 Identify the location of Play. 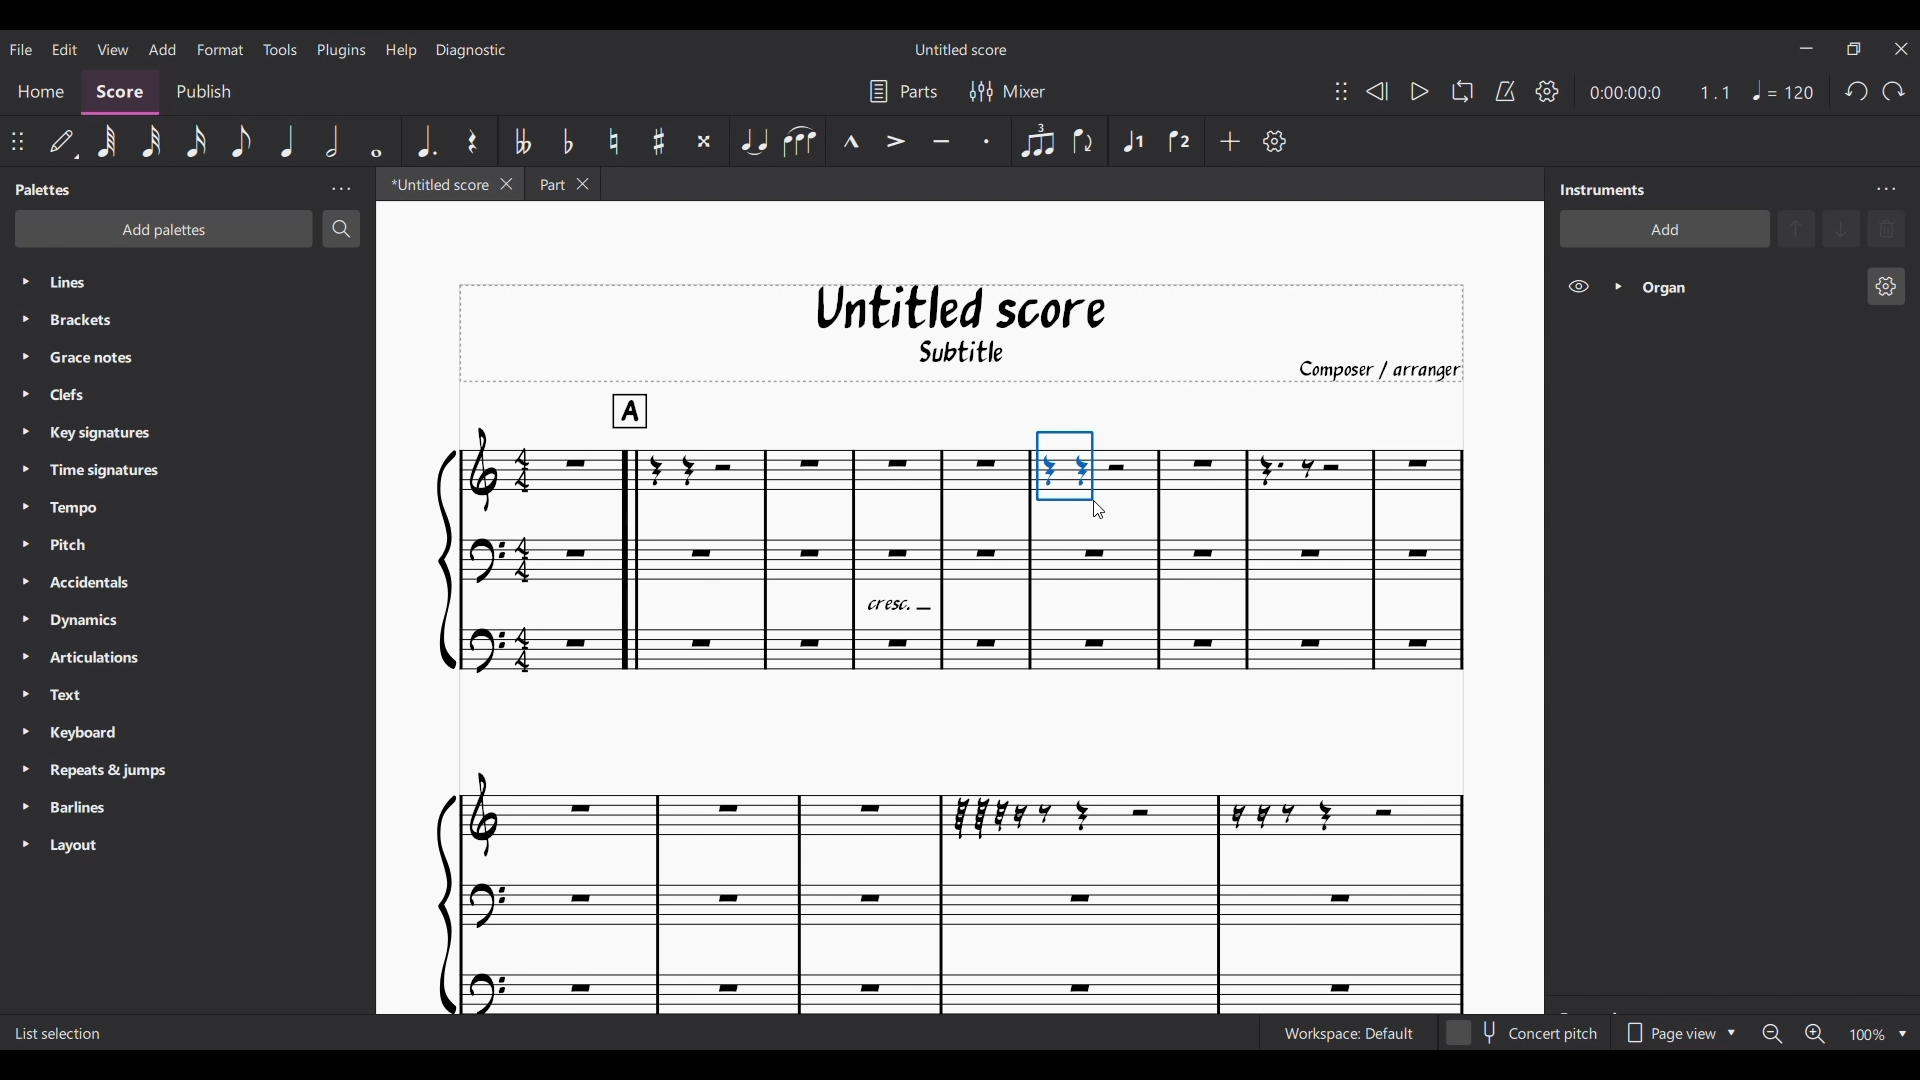
(1420, 92).